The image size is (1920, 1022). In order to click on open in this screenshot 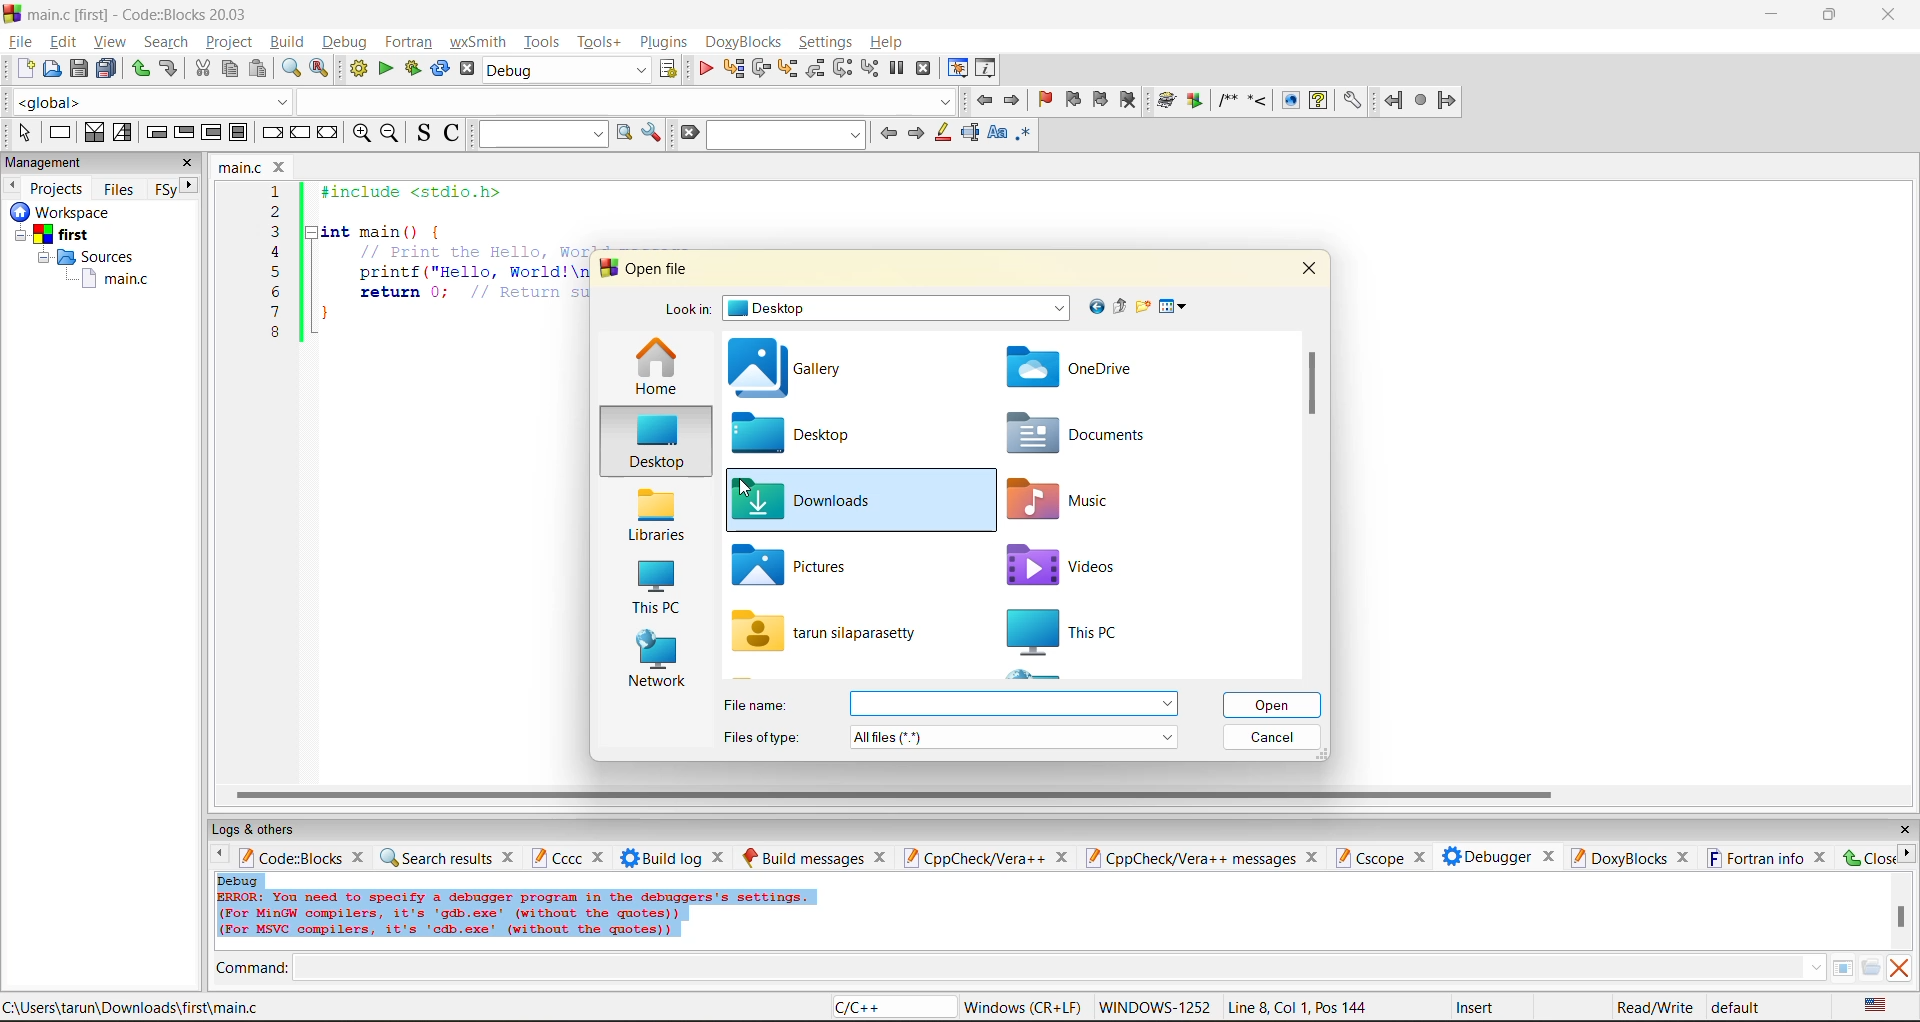, I will do `click(53, 69)`.